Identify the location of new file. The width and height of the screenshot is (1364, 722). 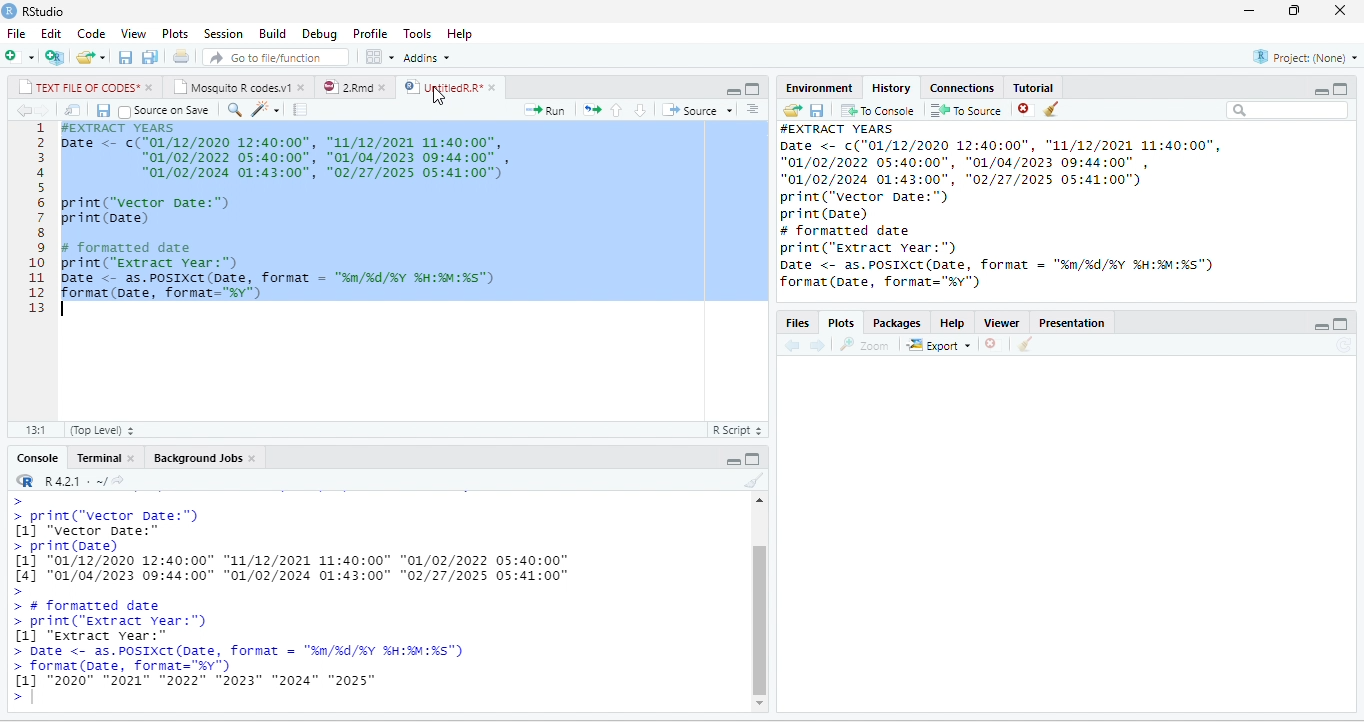
(20, 57).